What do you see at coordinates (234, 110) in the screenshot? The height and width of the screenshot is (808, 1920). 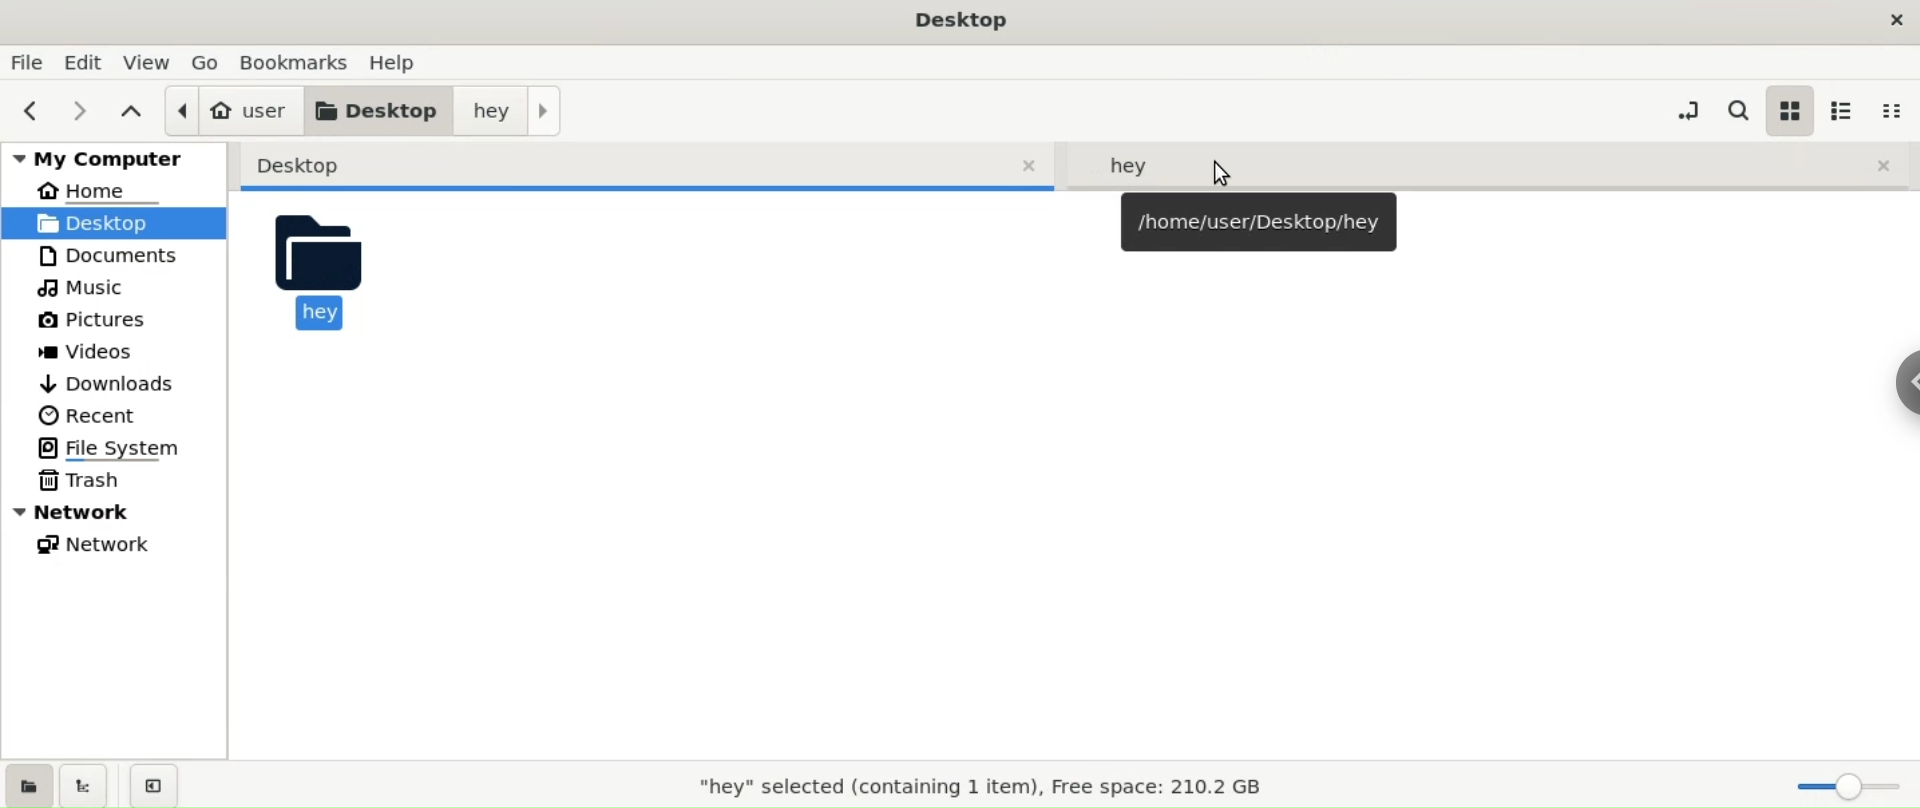 I see `user` at bounding box center [234, 110].